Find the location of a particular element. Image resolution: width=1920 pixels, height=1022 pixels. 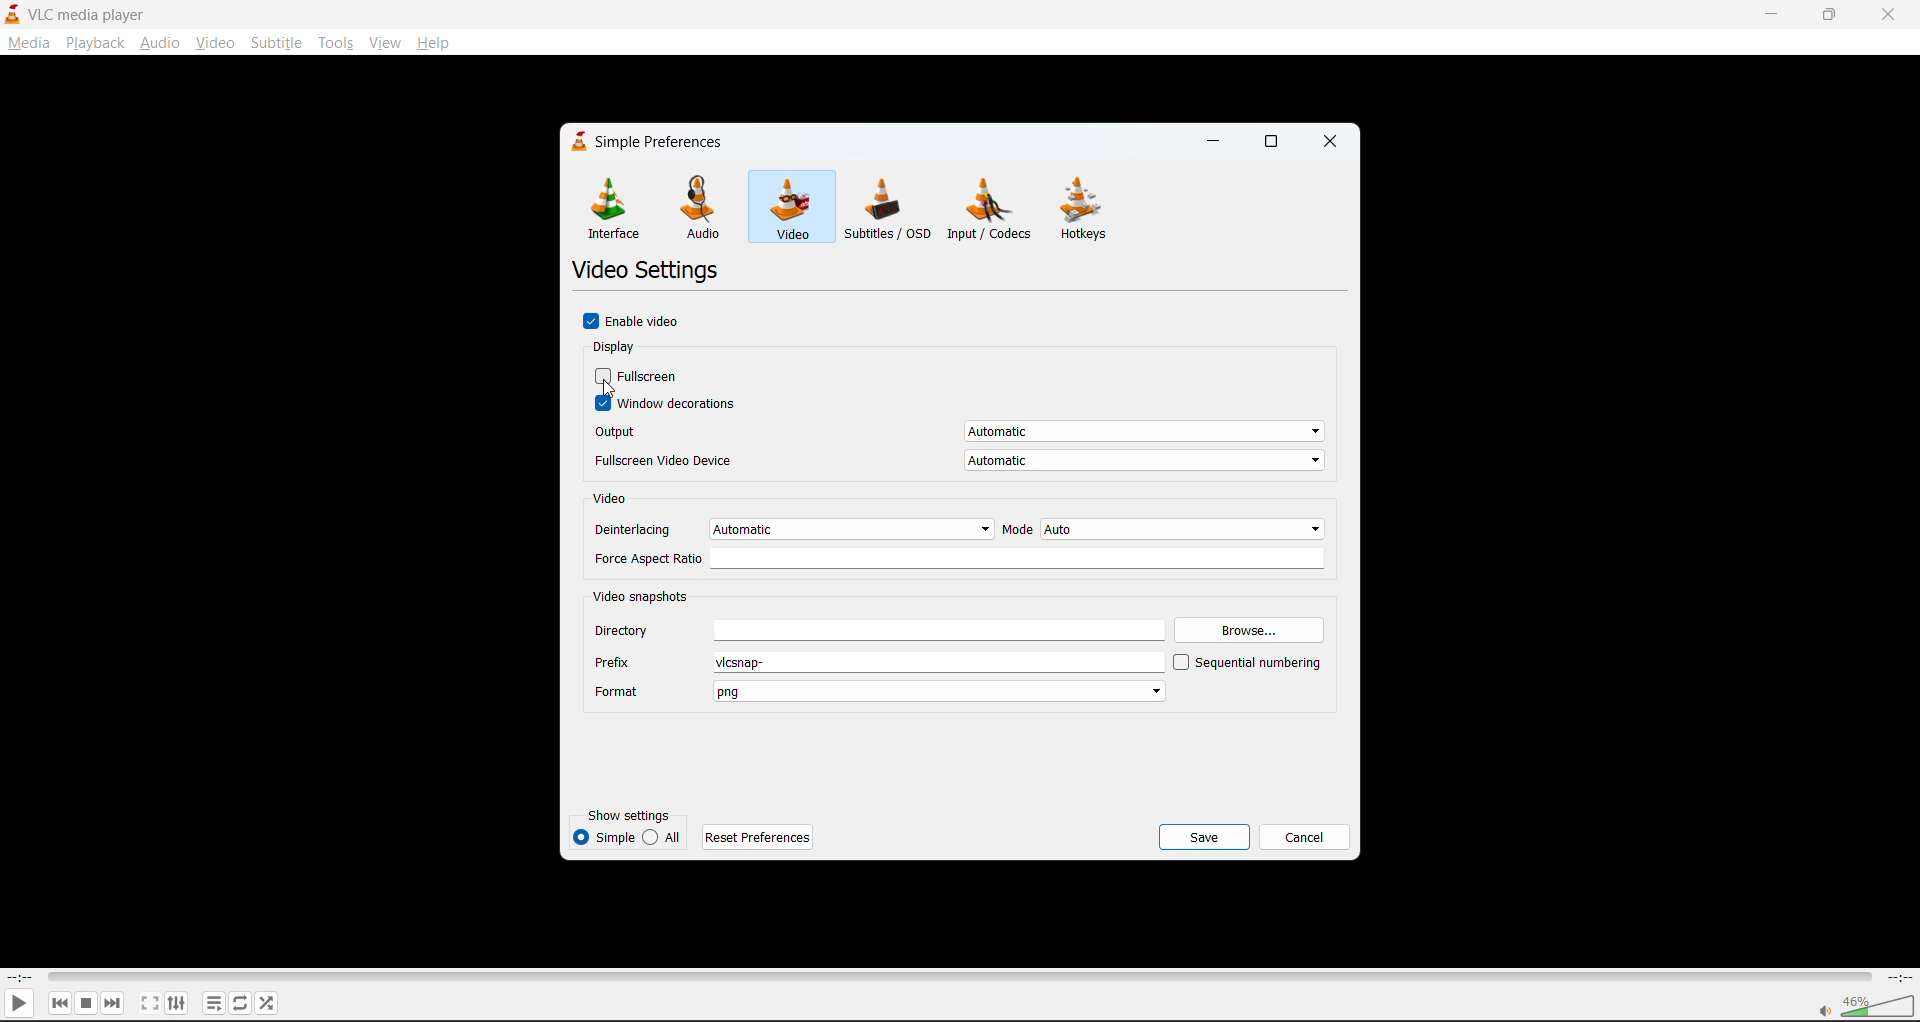

deinterlacing is located at coordinates (791, 528).